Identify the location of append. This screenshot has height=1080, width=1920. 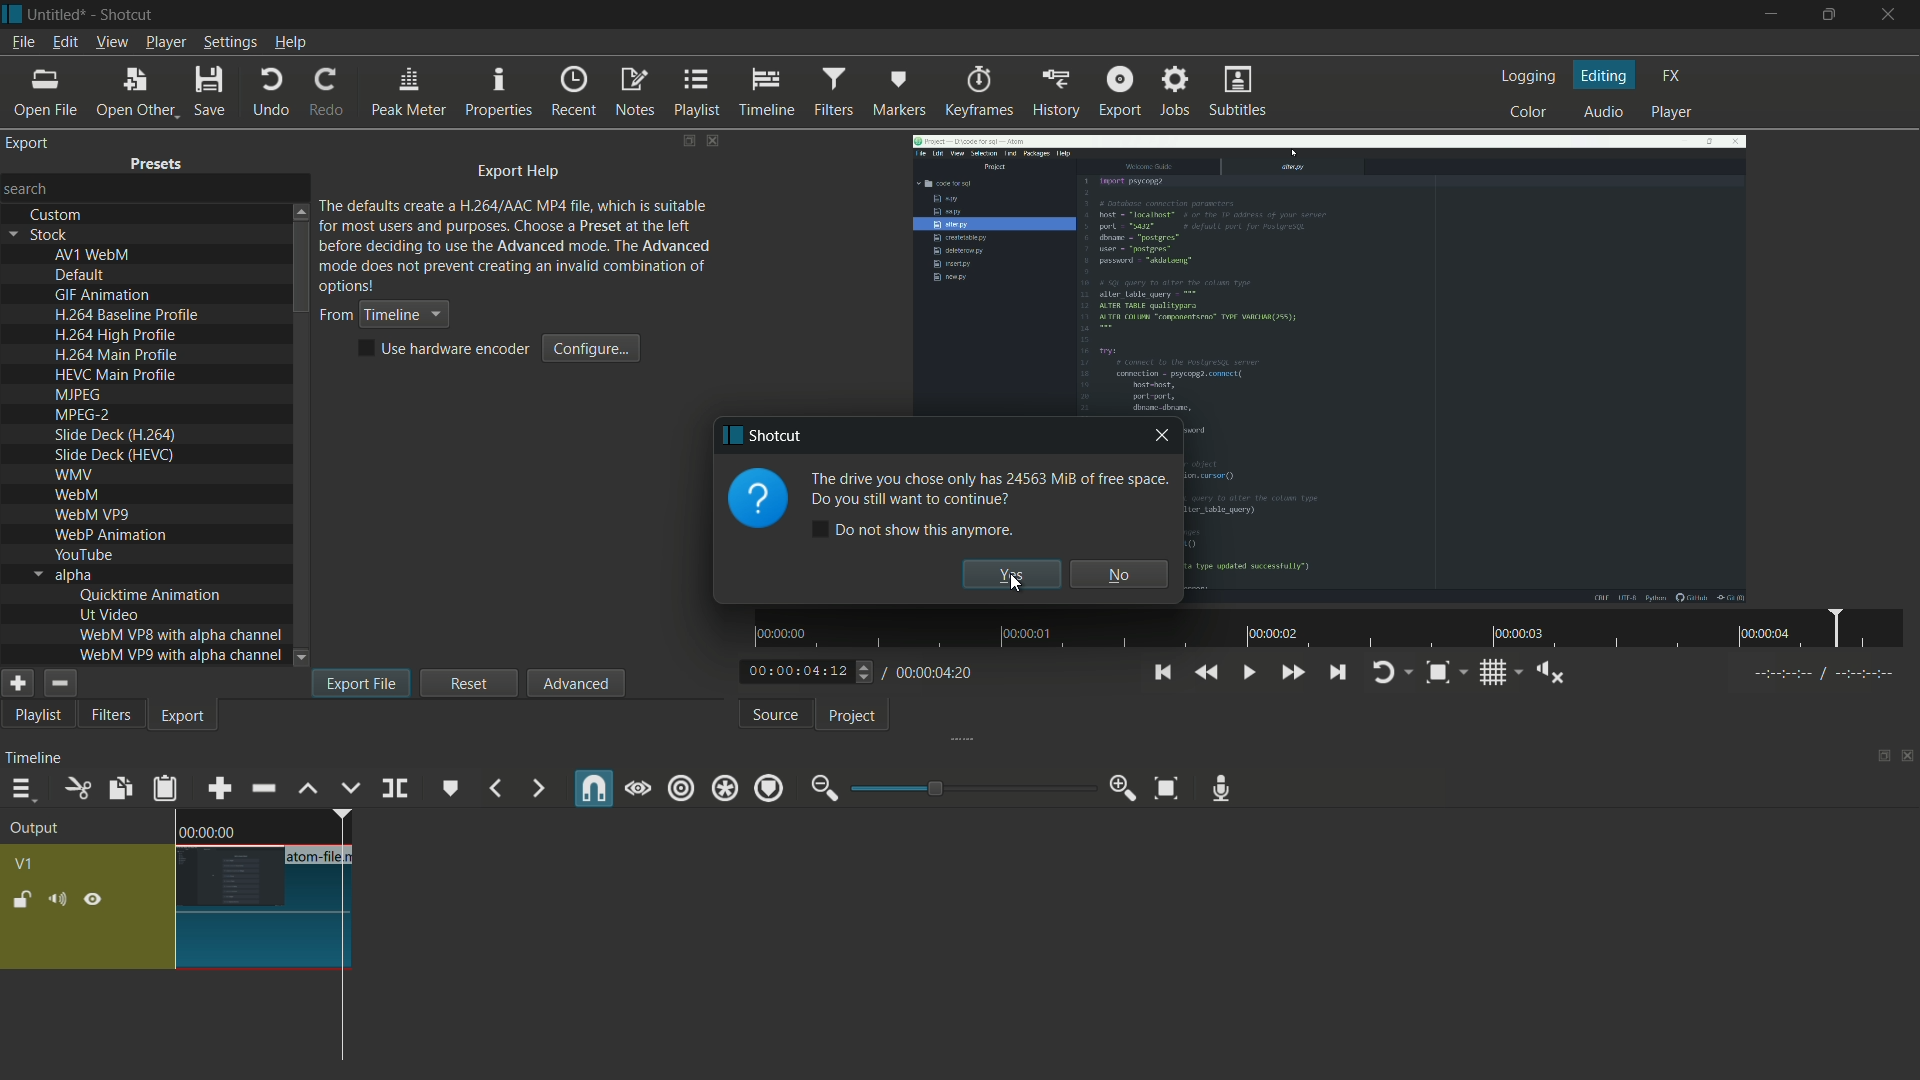
(219, 790).